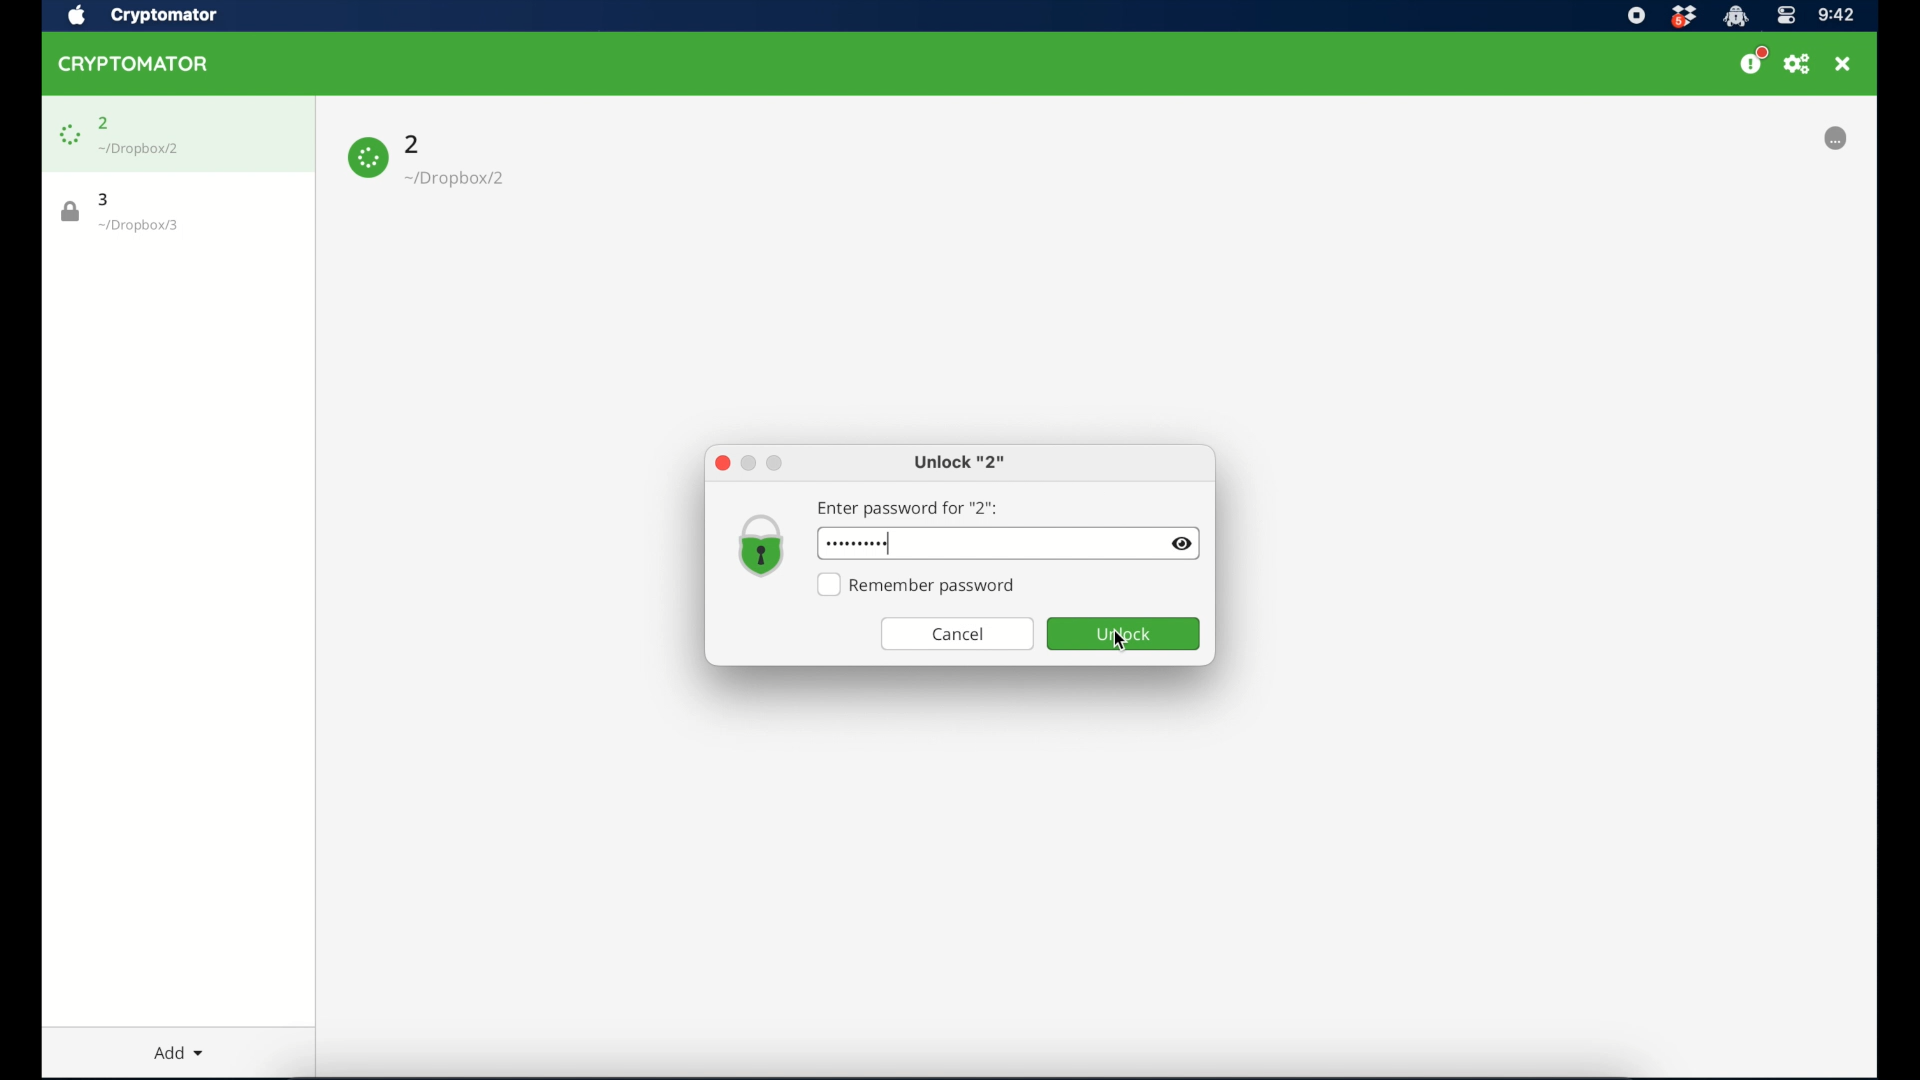  Describe the element at coordinates (1121, 641) in the screenshot. I see `cursor` at that location.